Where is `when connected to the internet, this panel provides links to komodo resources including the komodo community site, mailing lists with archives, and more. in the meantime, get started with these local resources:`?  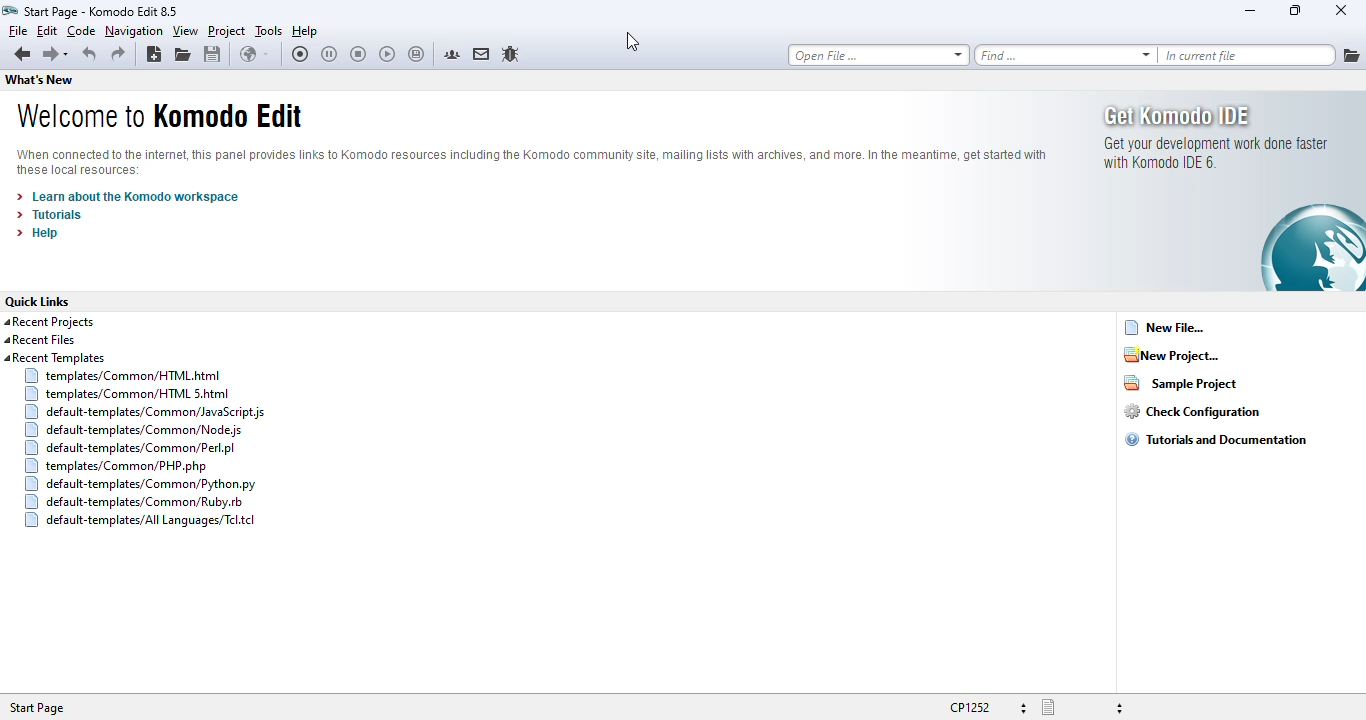 when connected to the internet, this panel provides links to komodo resources including the komodo community site, mailing lists with archives, and more. in the meantime, get started with these local resources: is located at coordinates (530, 163).